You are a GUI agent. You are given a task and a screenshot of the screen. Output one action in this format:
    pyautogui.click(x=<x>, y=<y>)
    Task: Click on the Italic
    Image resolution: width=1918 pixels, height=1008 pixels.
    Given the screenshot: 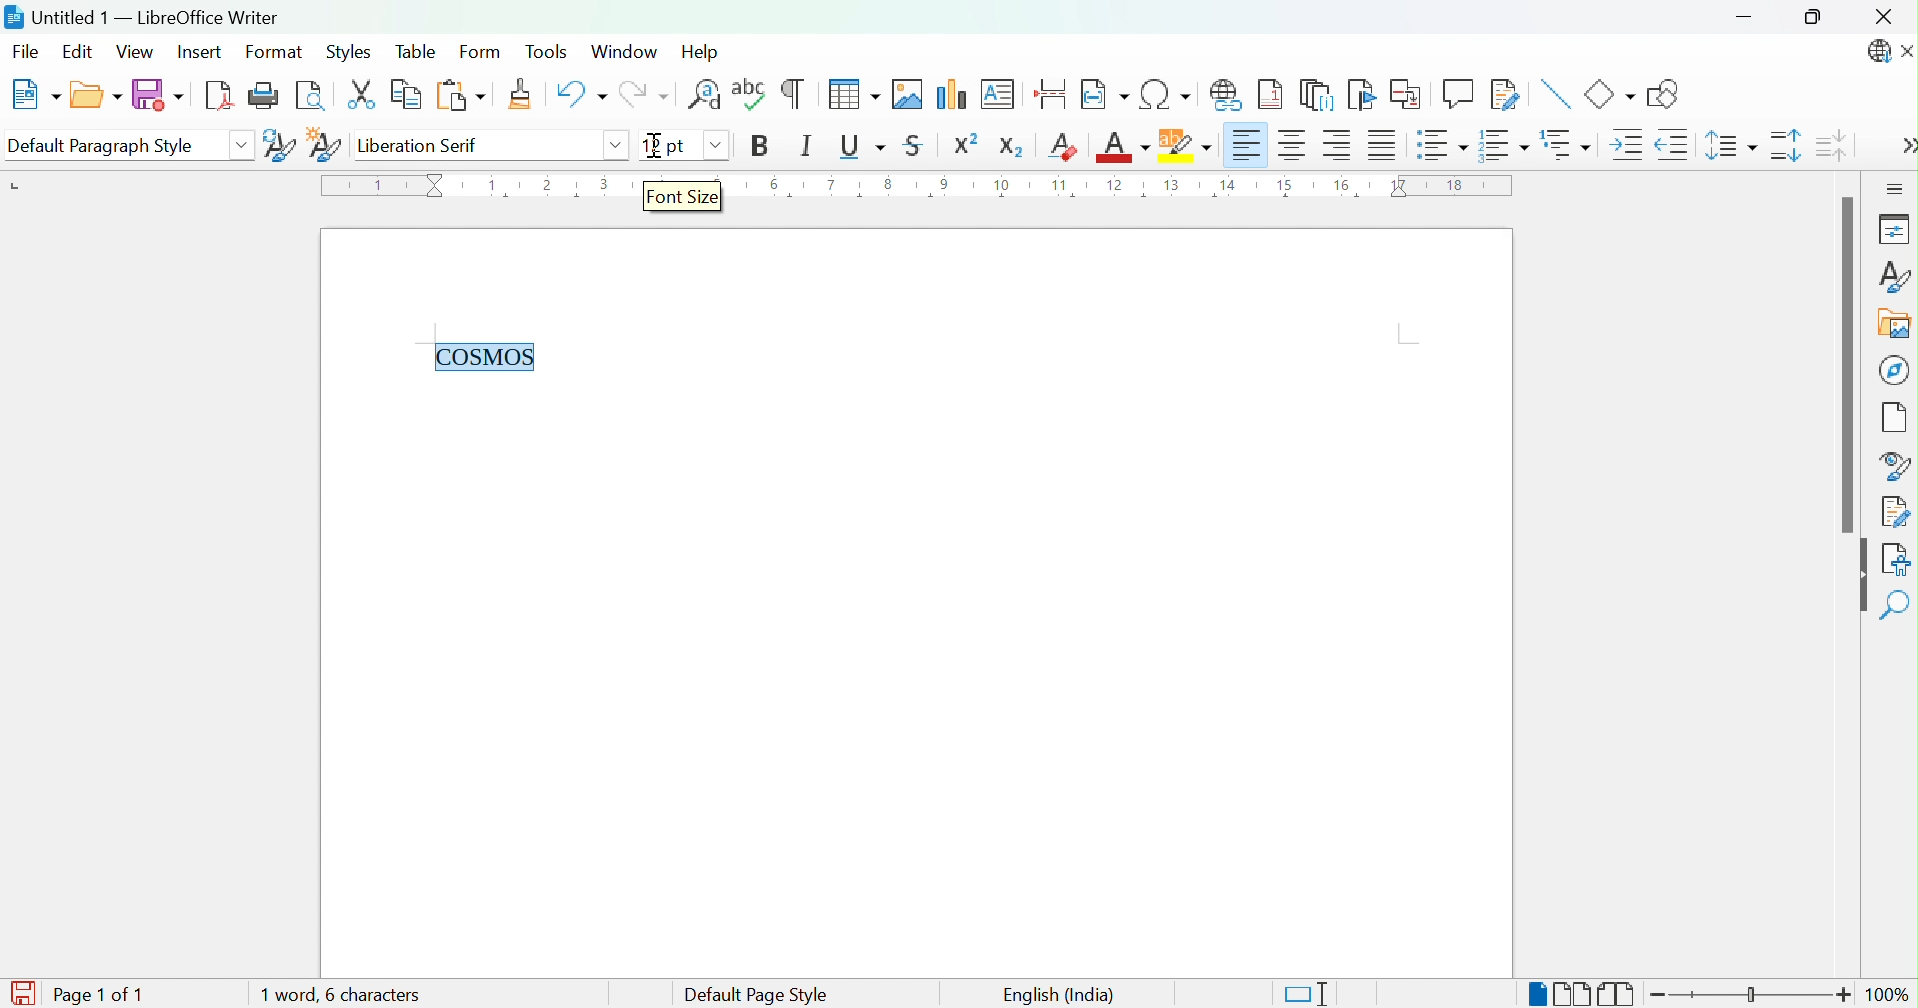 What is the action you would take?
    pyautogui.click(x=806, y=145)
    